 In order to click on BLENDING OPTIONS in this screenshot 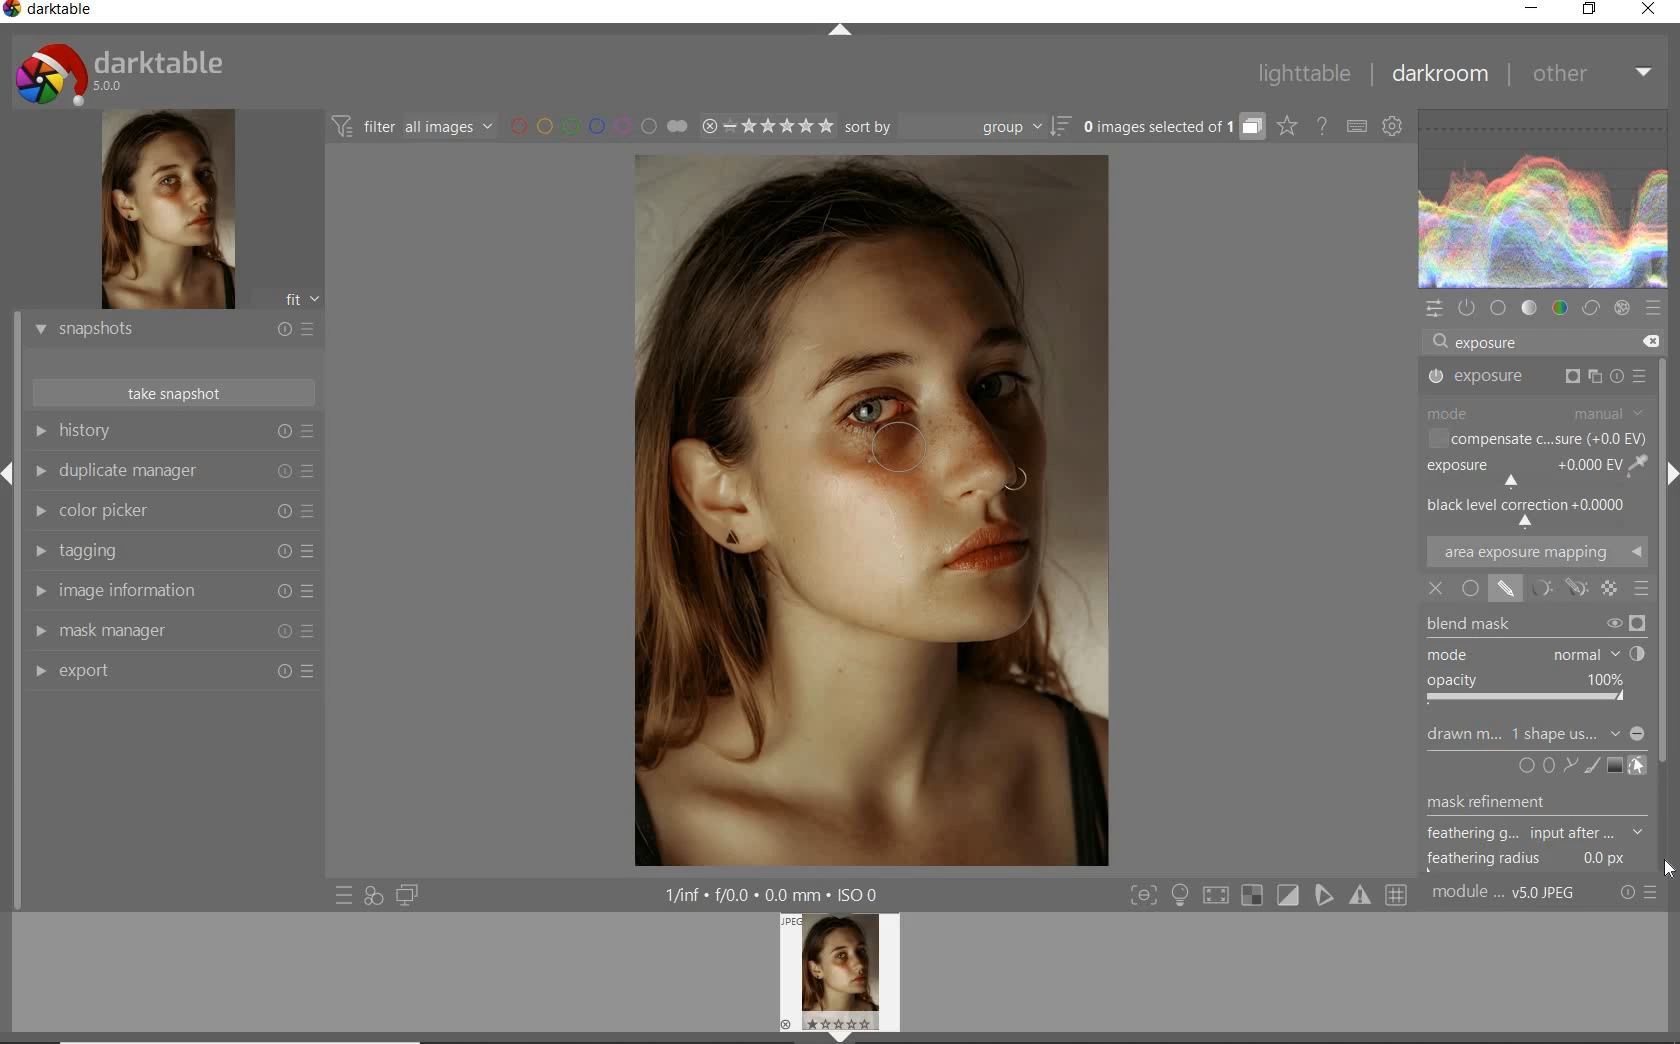, I will do `click(1640, 591)`.